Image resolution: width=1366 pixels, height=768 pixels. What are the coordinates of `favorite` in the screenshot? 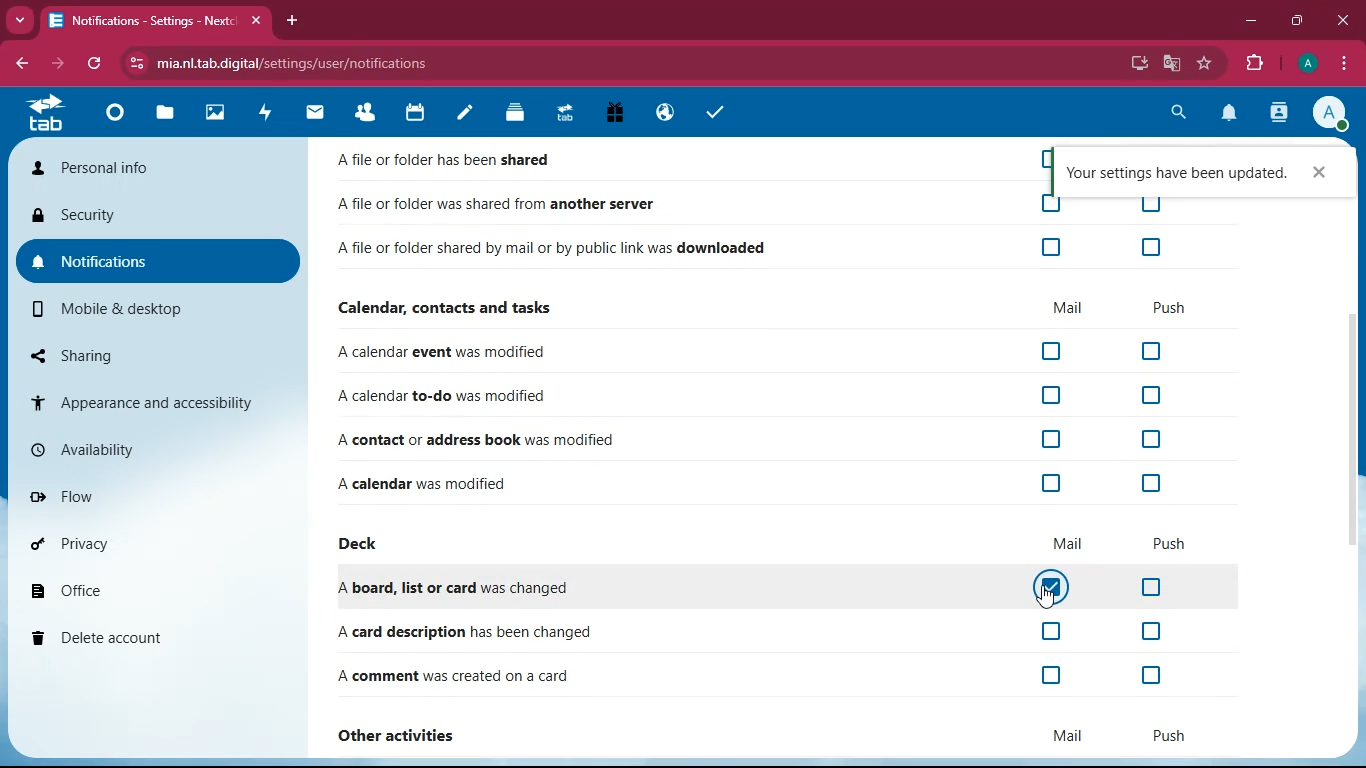 It's located at (1206, 63).